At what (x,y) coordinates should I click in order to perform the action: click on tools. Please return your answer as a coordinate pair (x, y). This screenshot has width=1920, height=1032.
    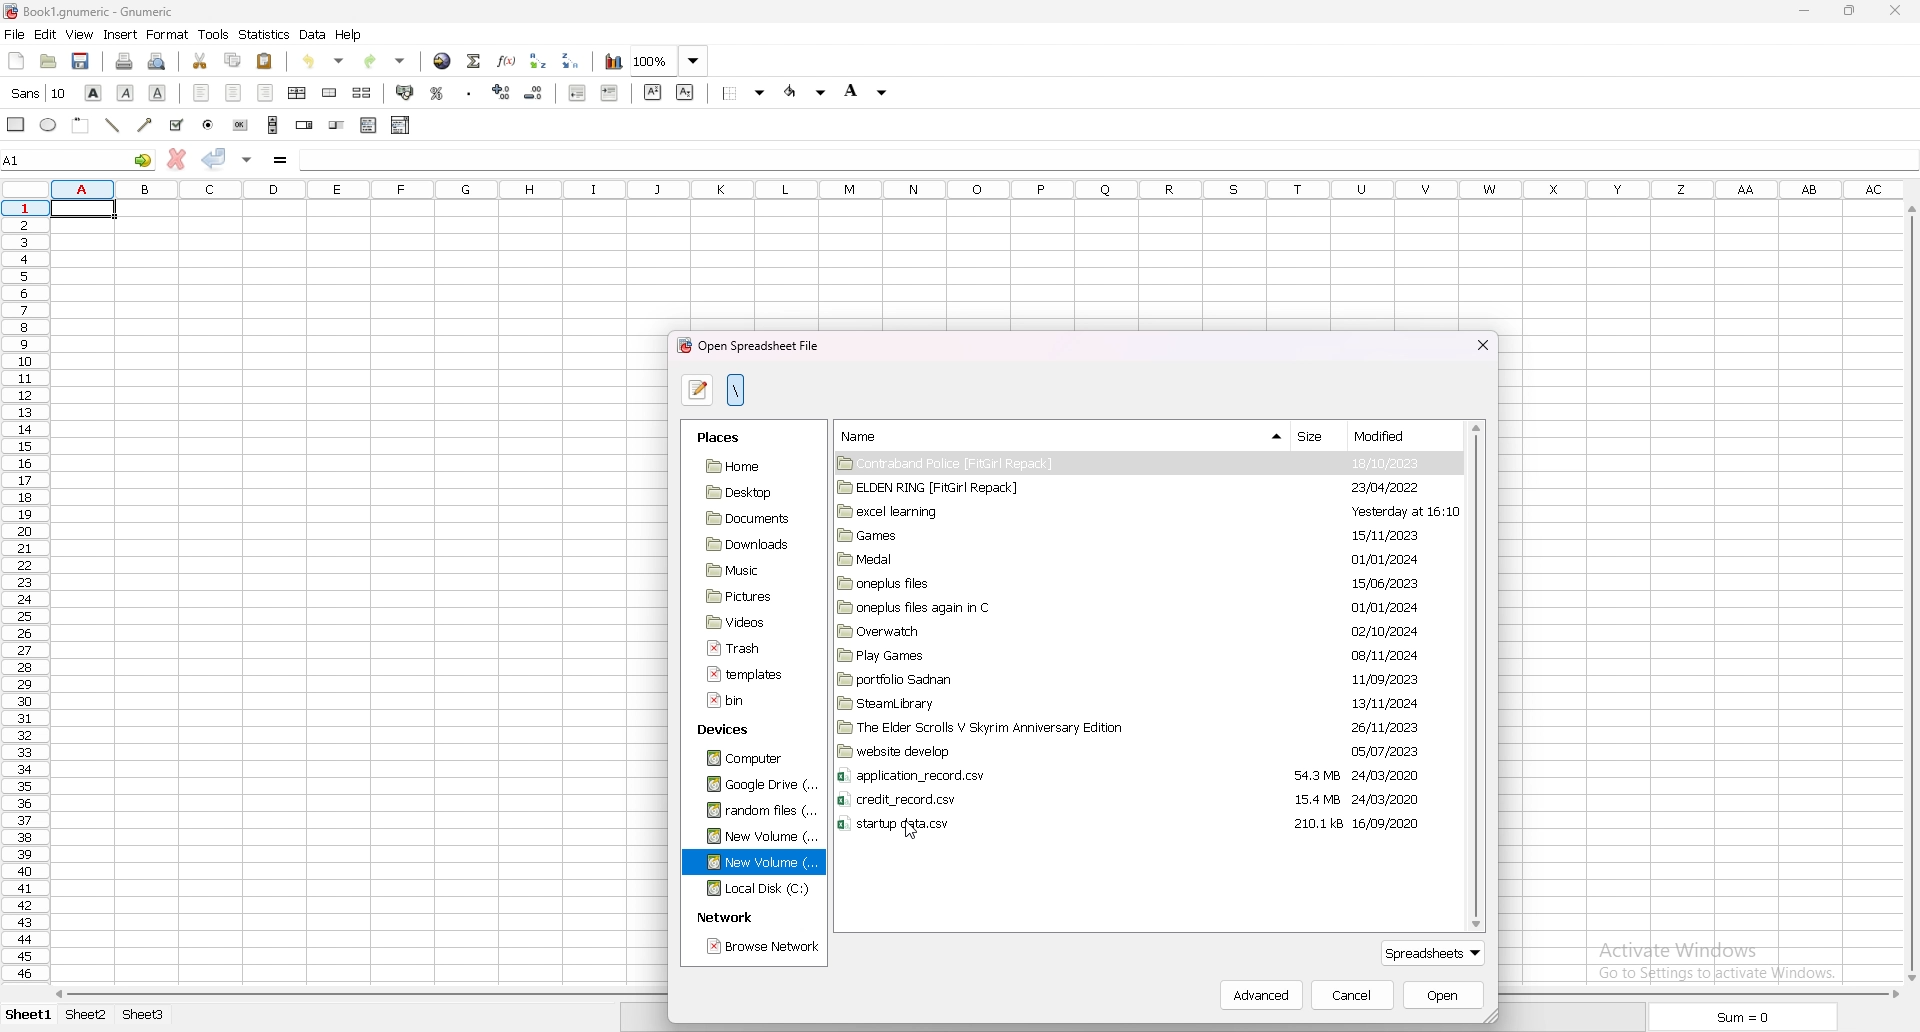
    Looking at the image, I should click on (214, 35).